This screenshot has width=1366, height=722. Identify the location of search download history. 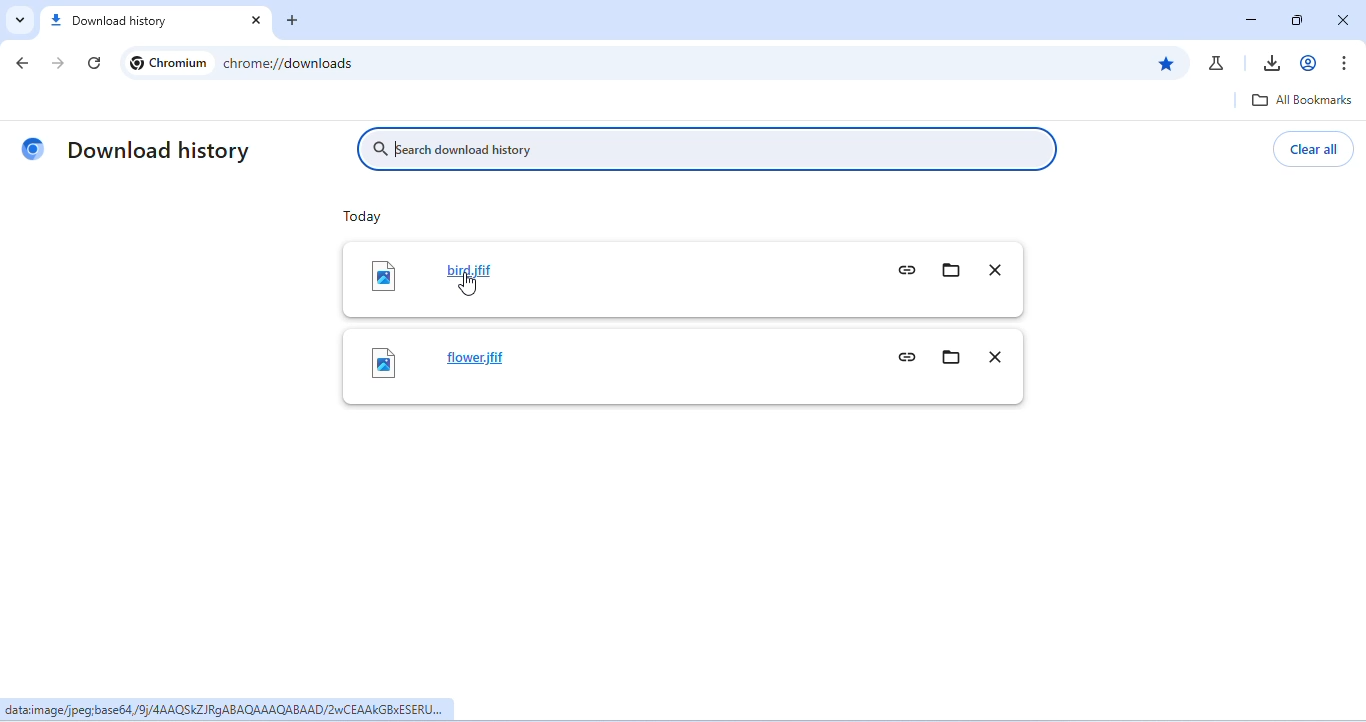
(705, 150).